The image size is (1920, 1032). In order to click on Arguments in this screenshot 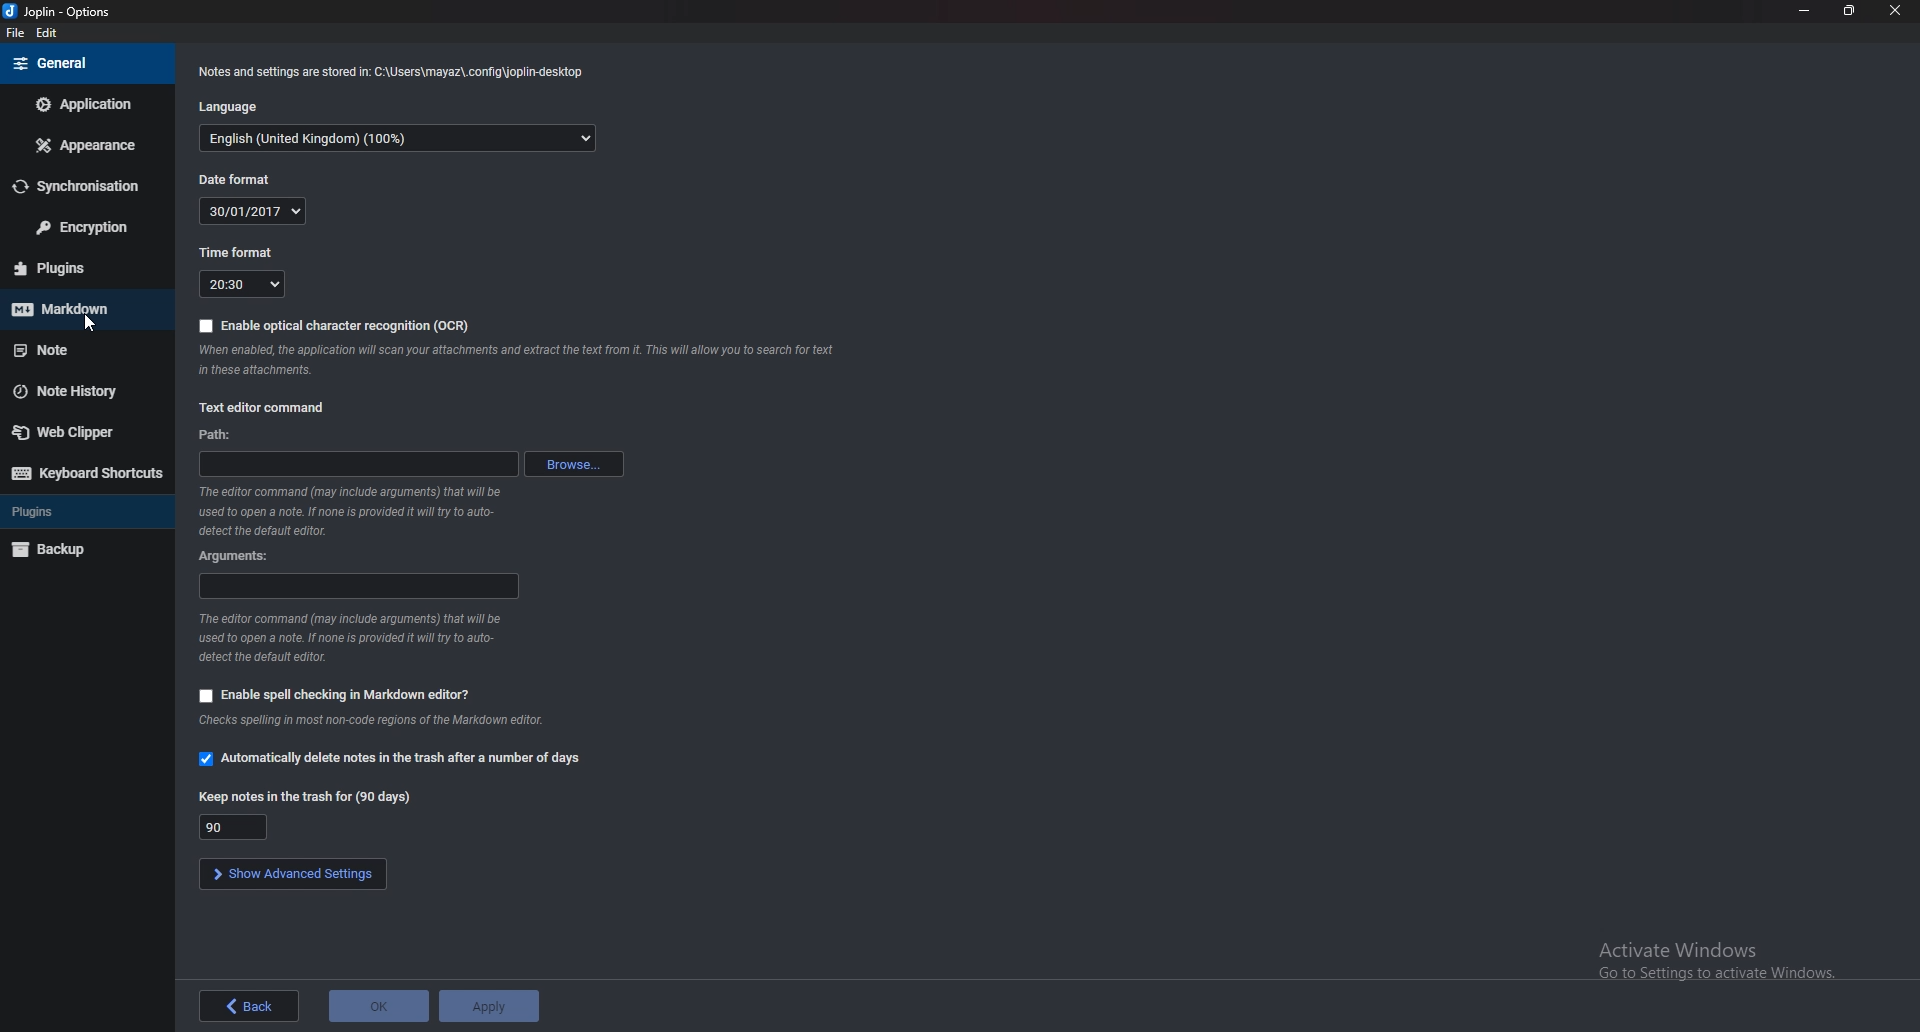, I will do `click(237, 557)`.